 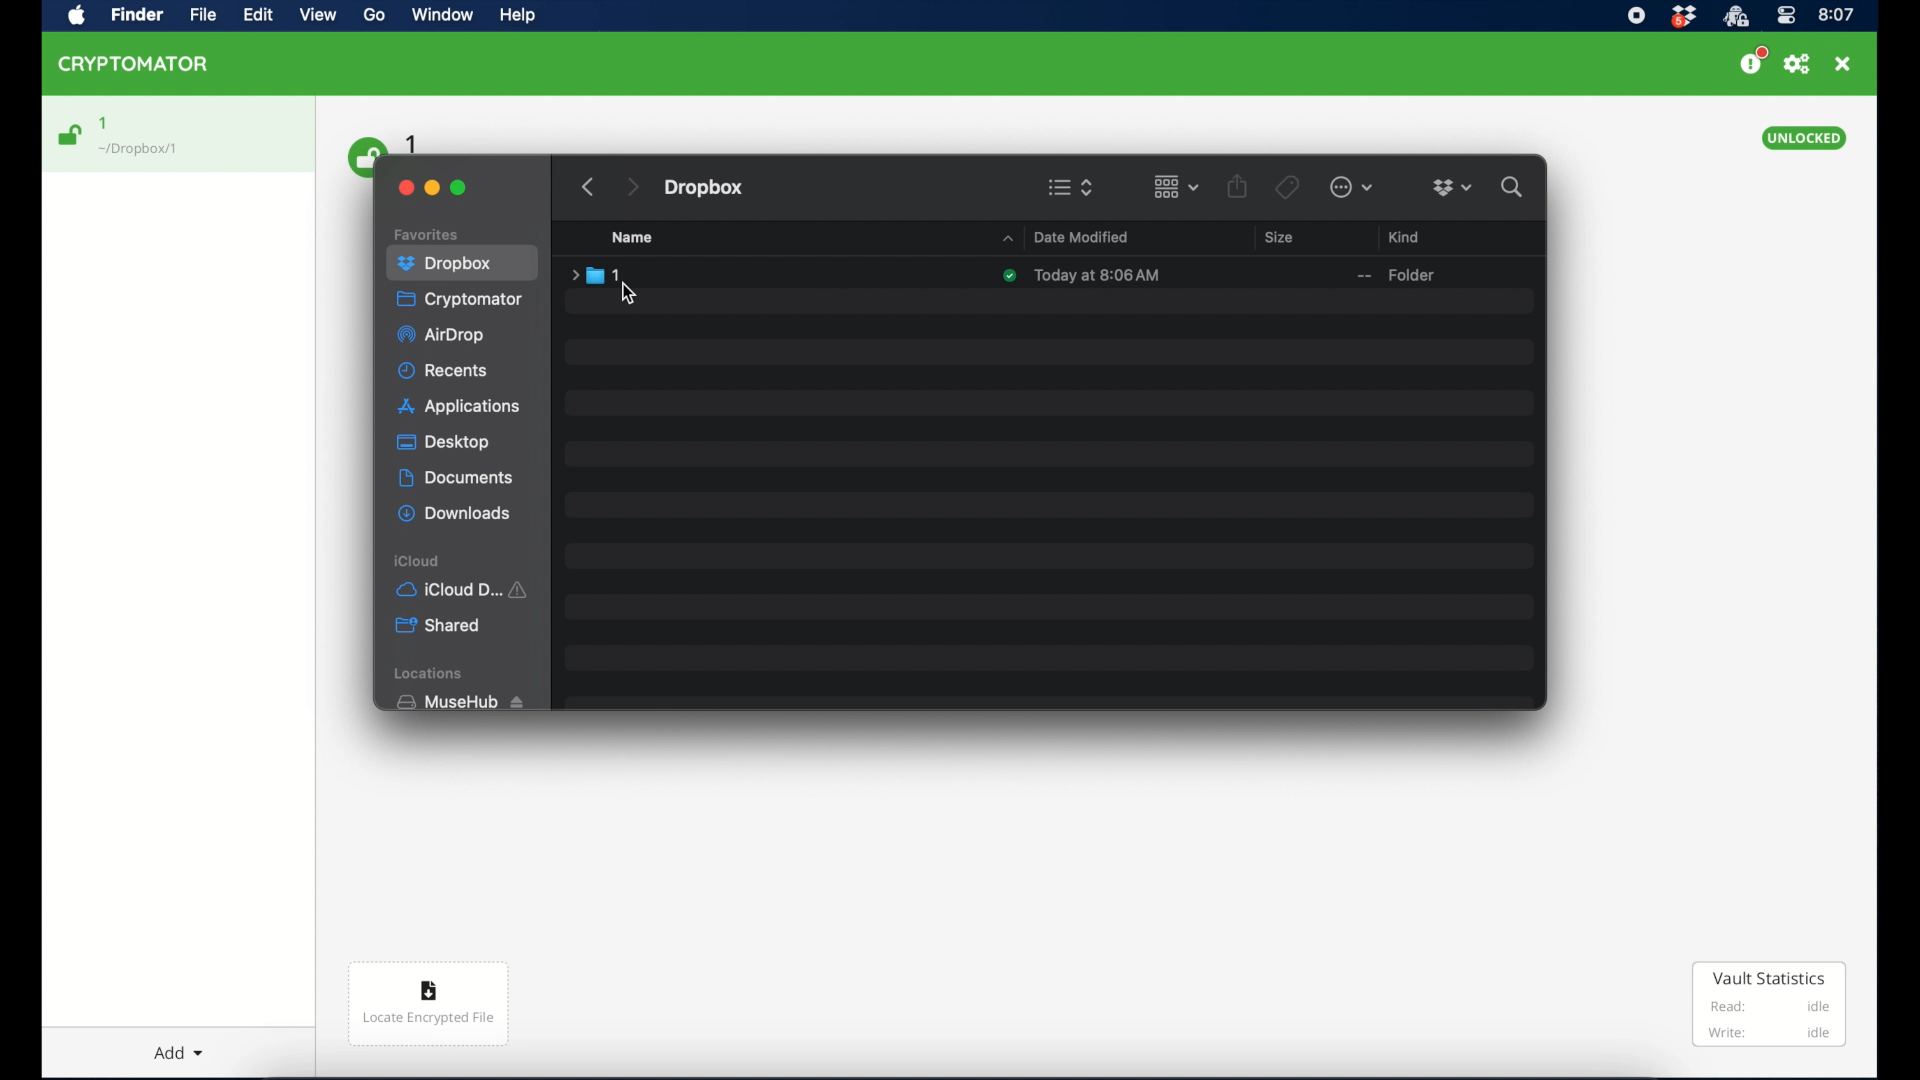 What do you see at coordinates (1404, 235) in the screenshot?
I see `kind` at bounding box center [1404, 235].